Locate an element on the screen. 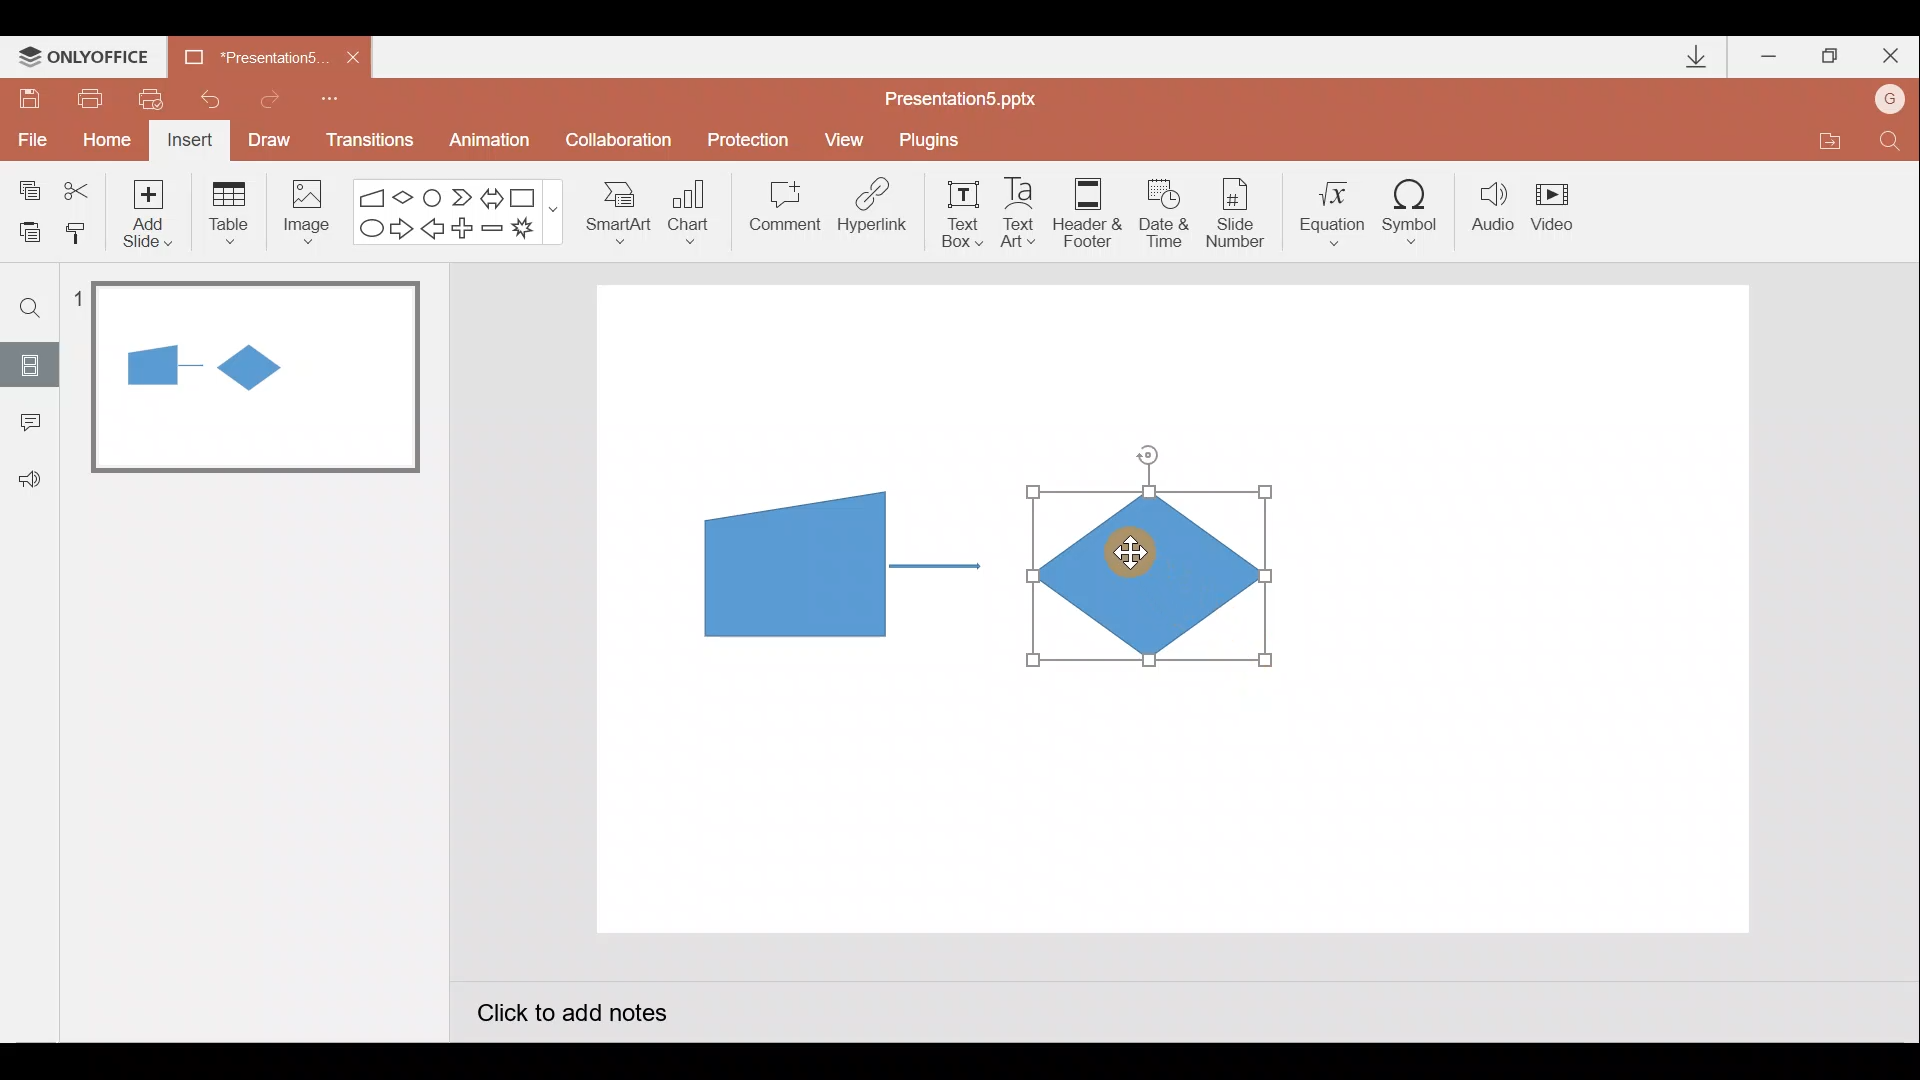 The image size is (1920, 1080). Home is located at coordinates (101, 135).